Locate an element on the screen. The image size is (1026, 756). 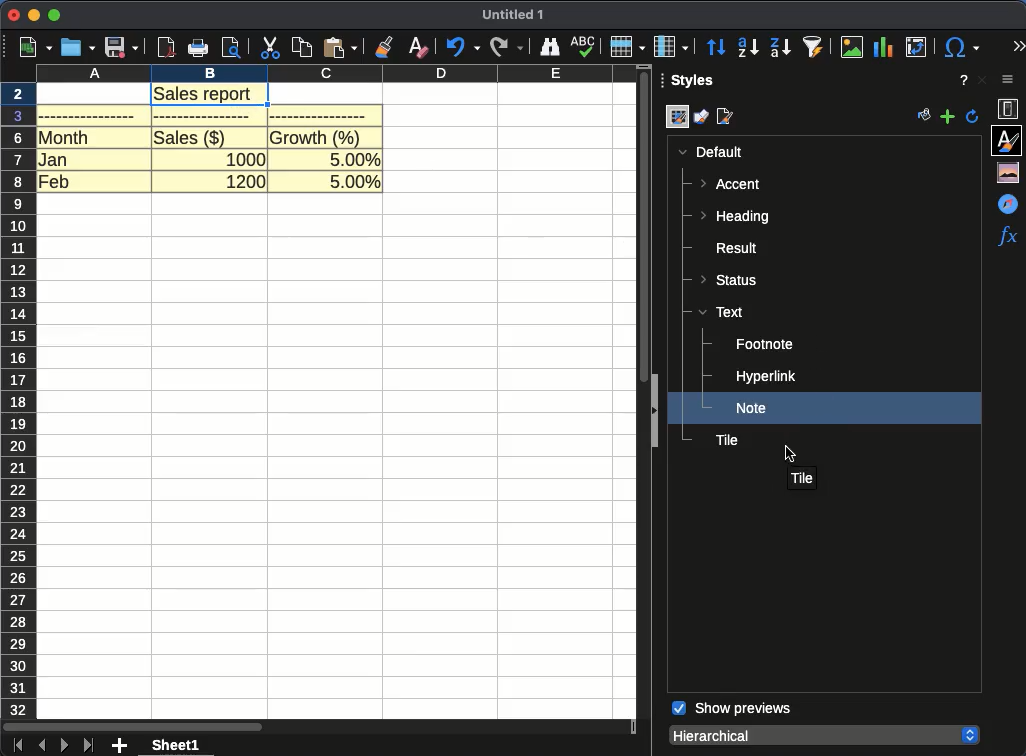
print is located at coordinates (197, 48).